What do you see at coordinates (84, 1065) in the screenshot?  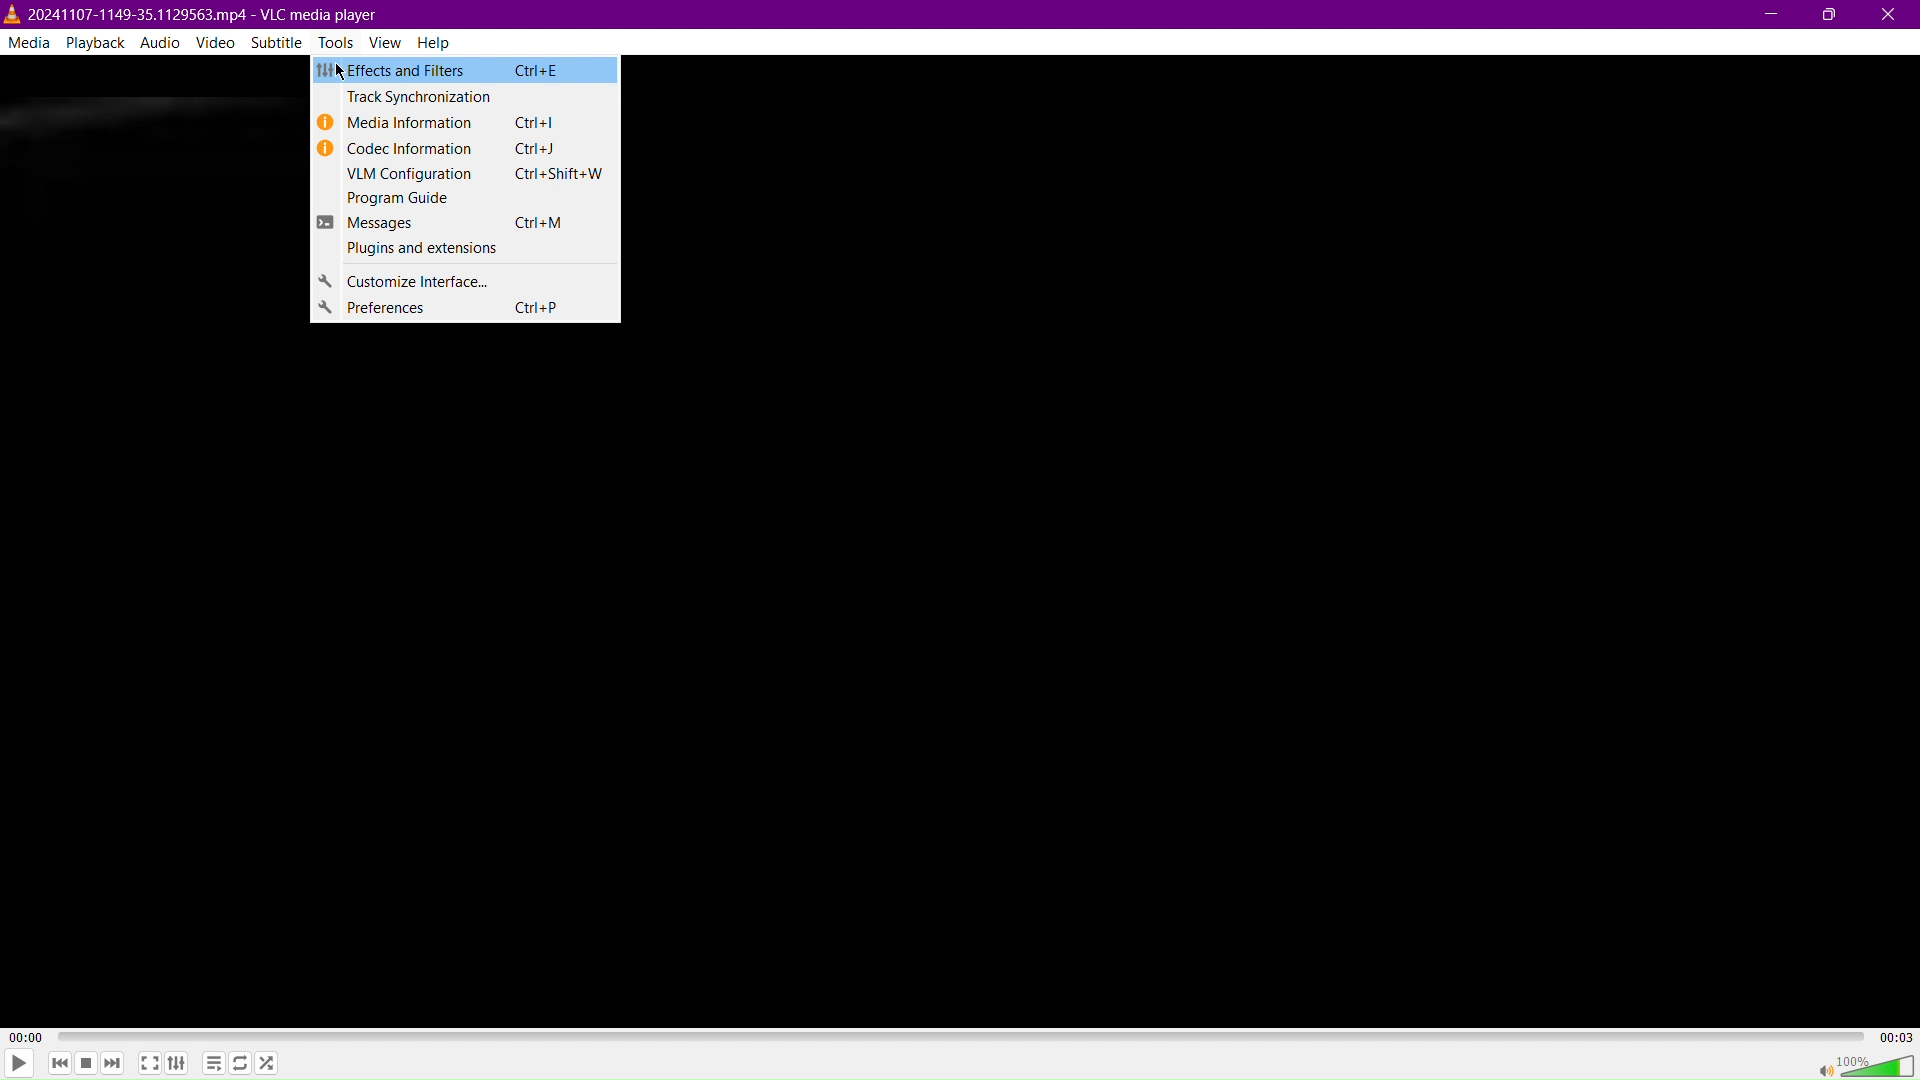 I see `Stop` at bounding box center [84, 1065].